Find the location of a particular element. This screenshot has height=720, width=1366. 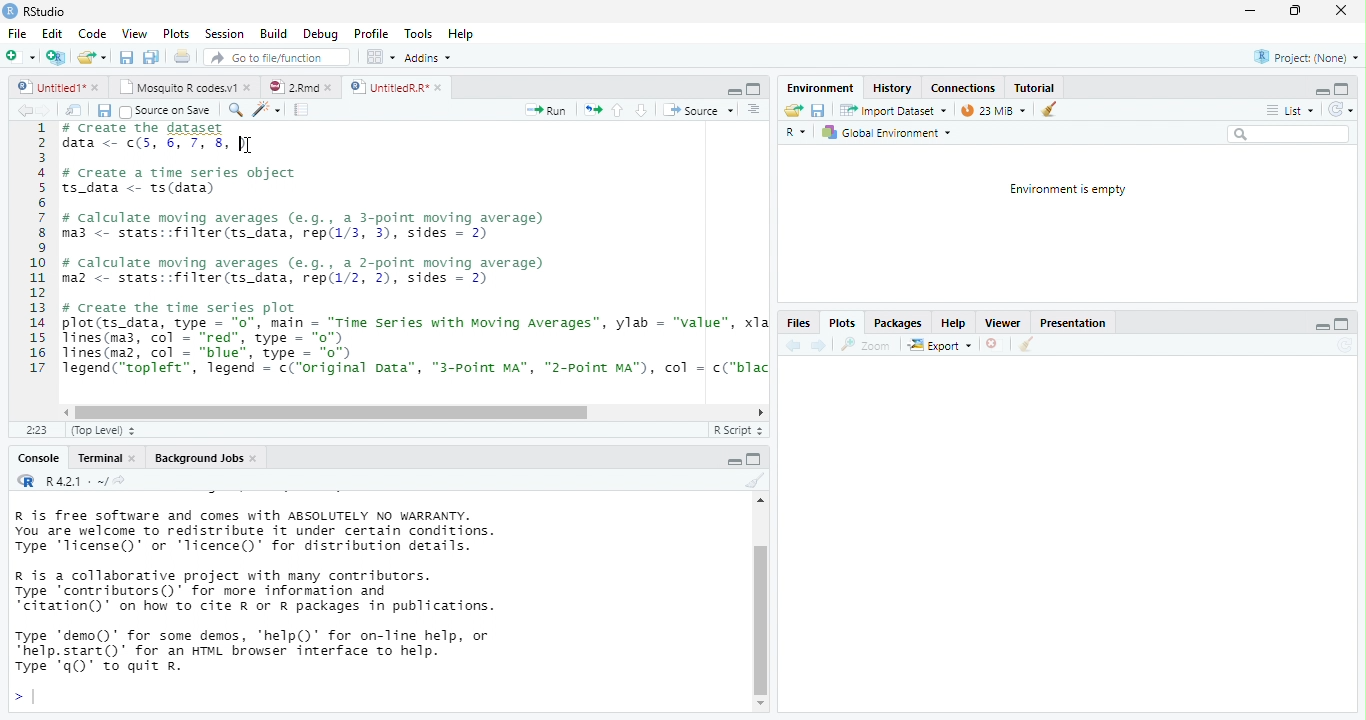

Build is located at coordinates (273, 34).